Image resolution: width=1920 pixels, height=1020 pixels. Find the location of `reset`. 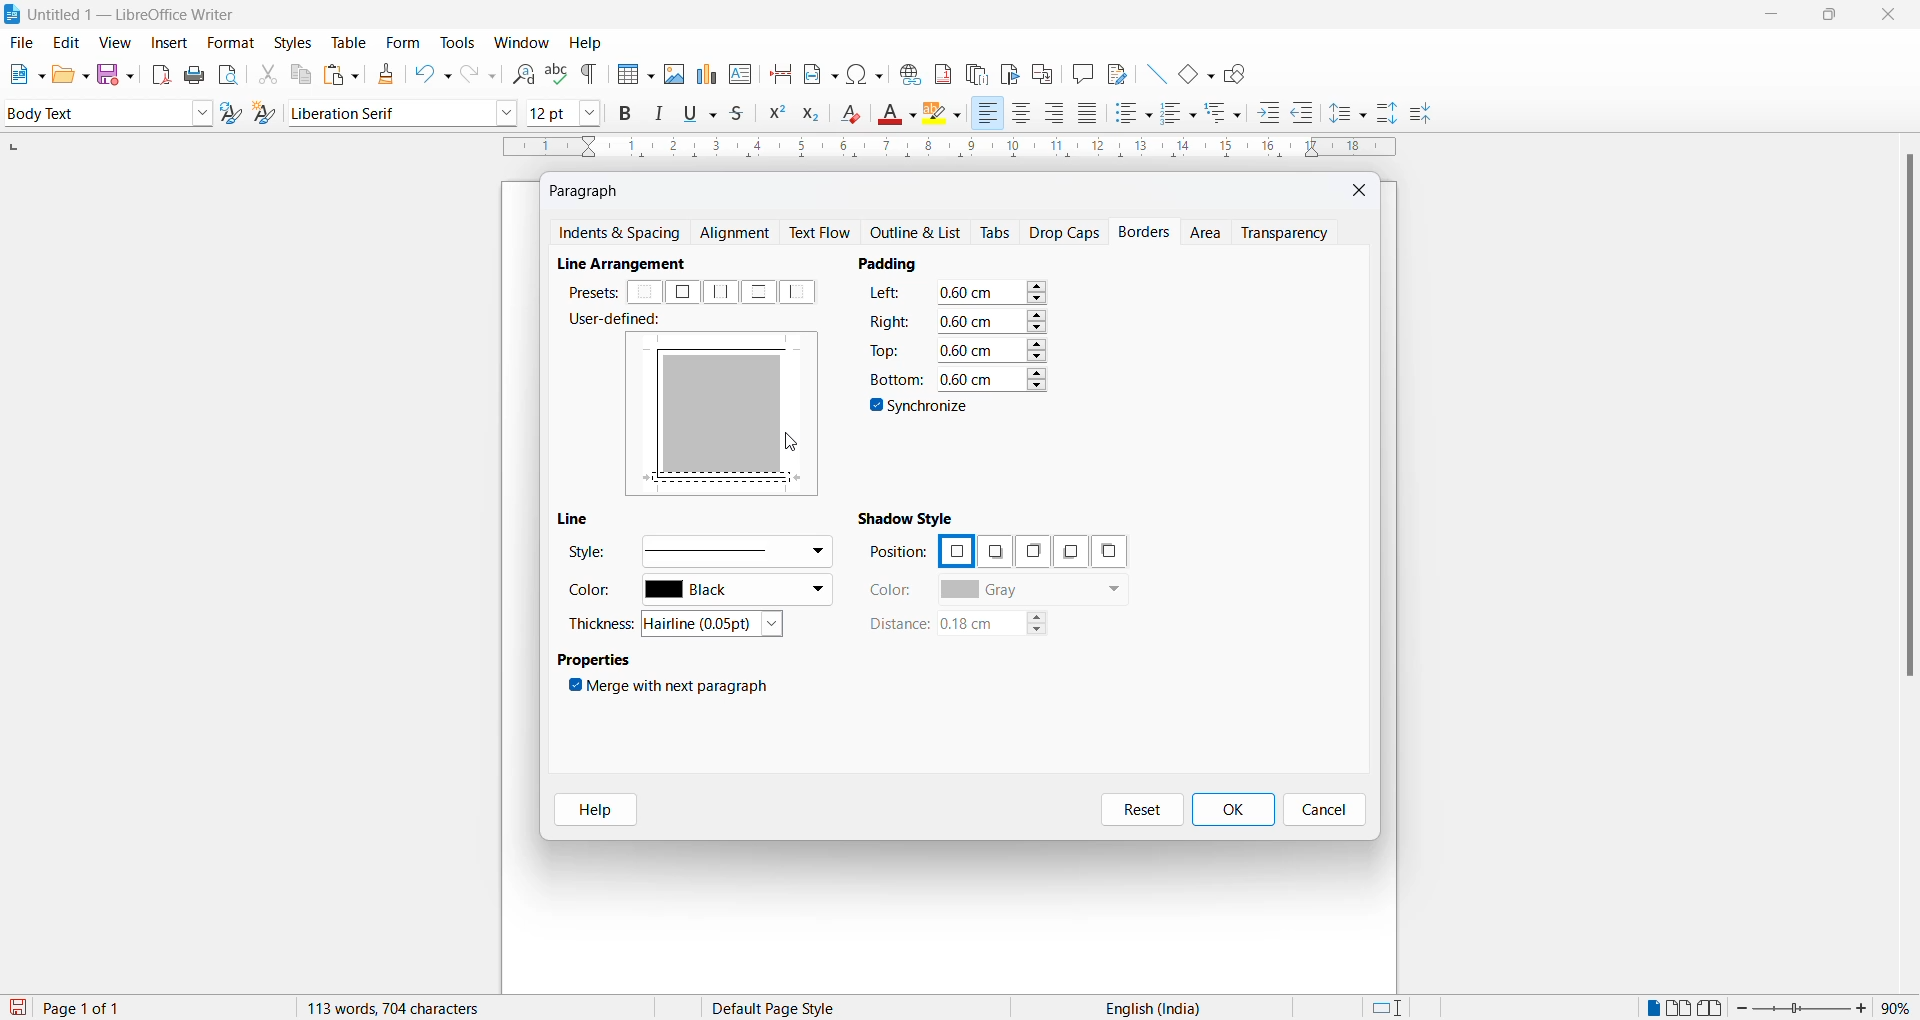

reset is located at coordinates (1142, 810).